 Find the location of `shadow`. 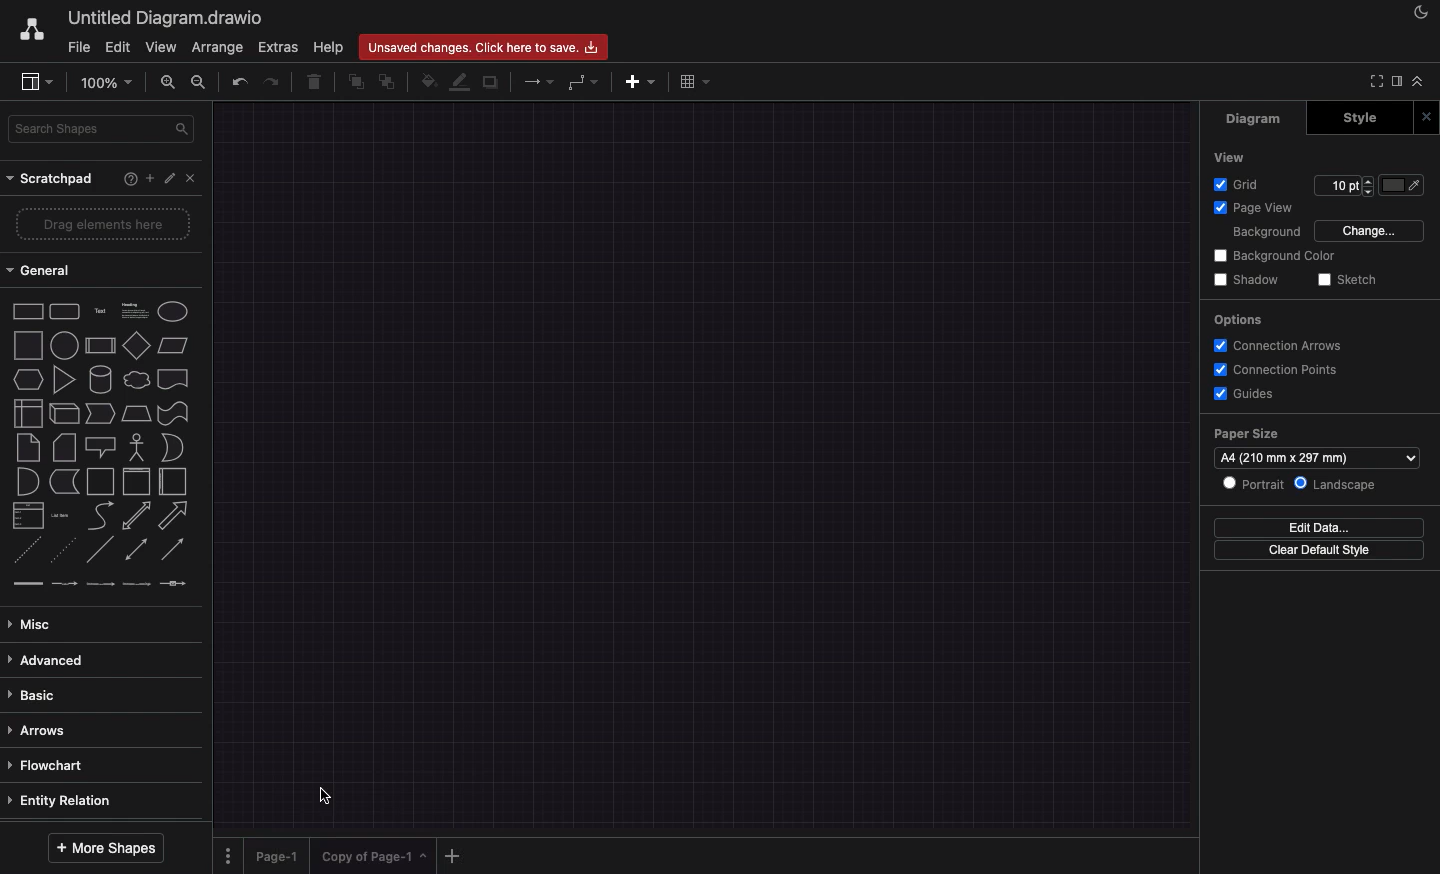

shadow is located at coordinates (1249, 279).